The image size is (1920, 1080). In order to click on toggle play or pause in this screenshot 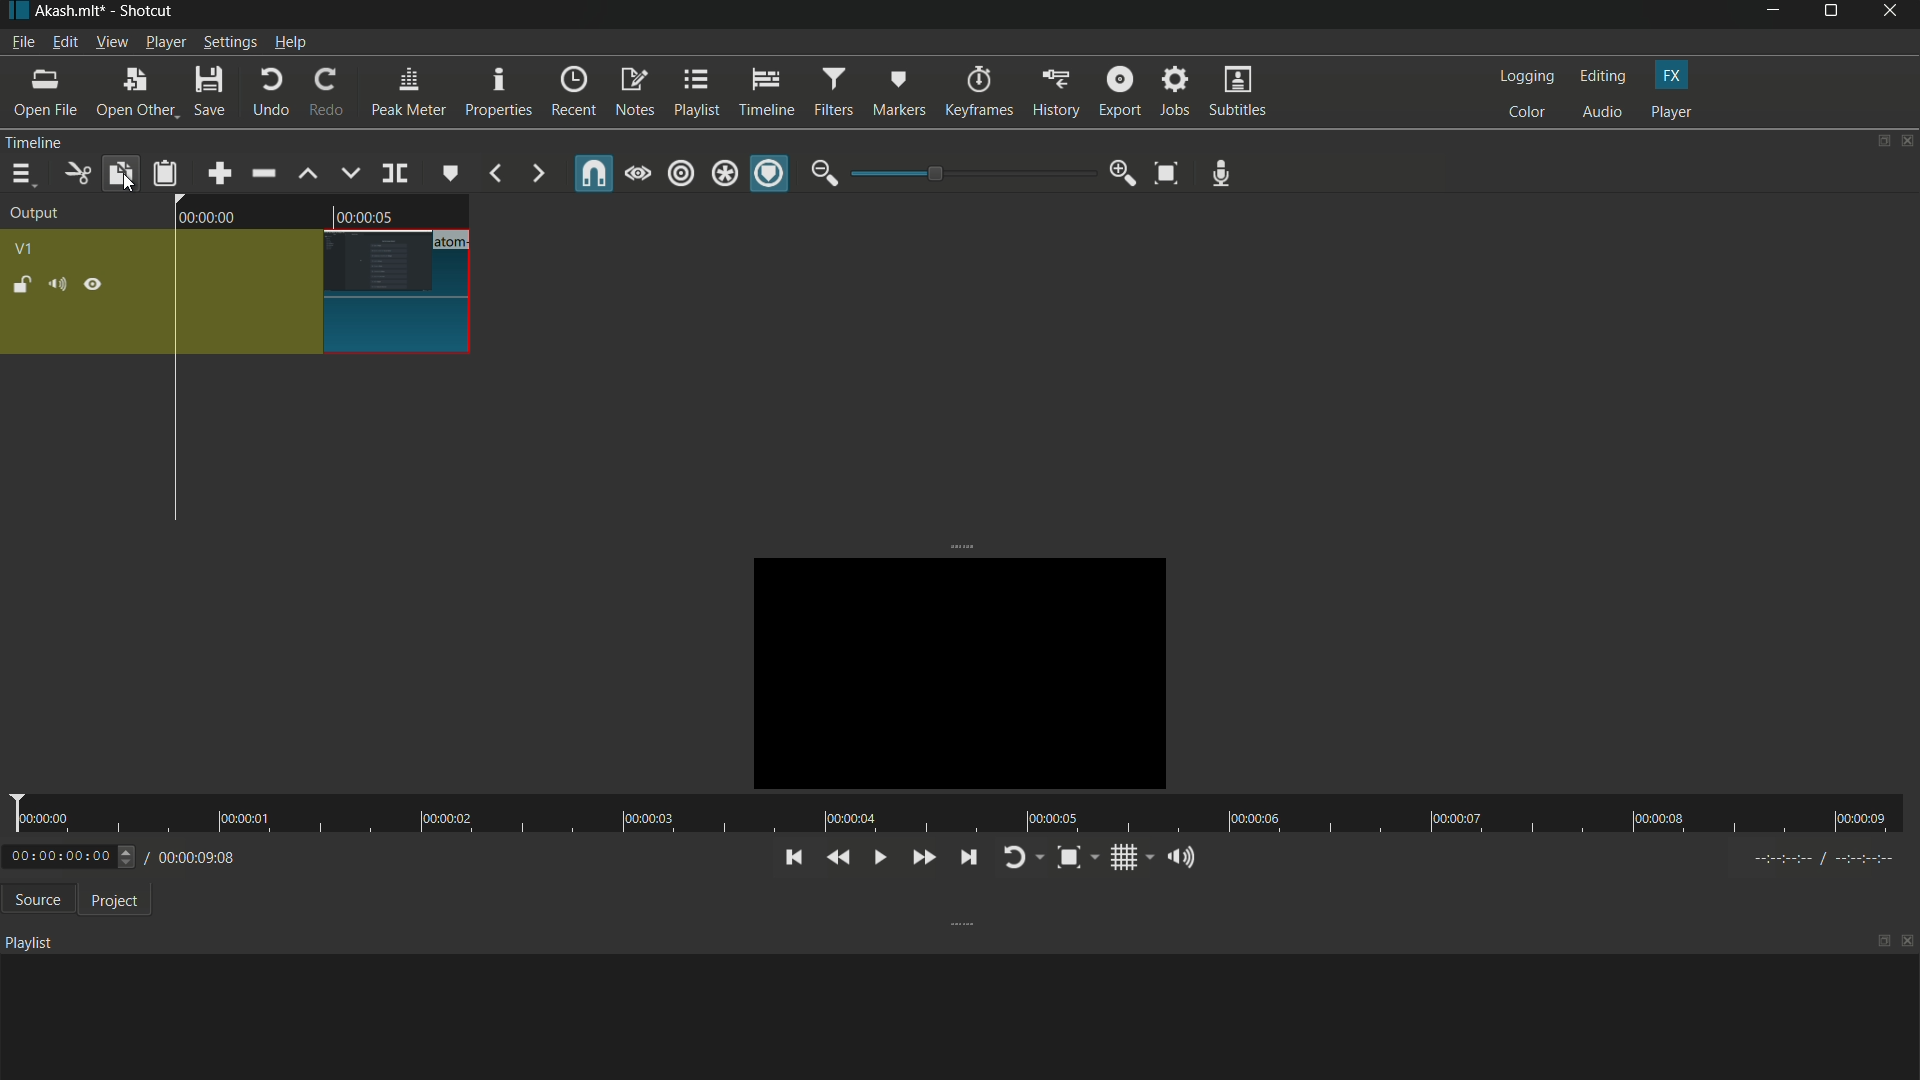, I will do `click(877, 857)`.